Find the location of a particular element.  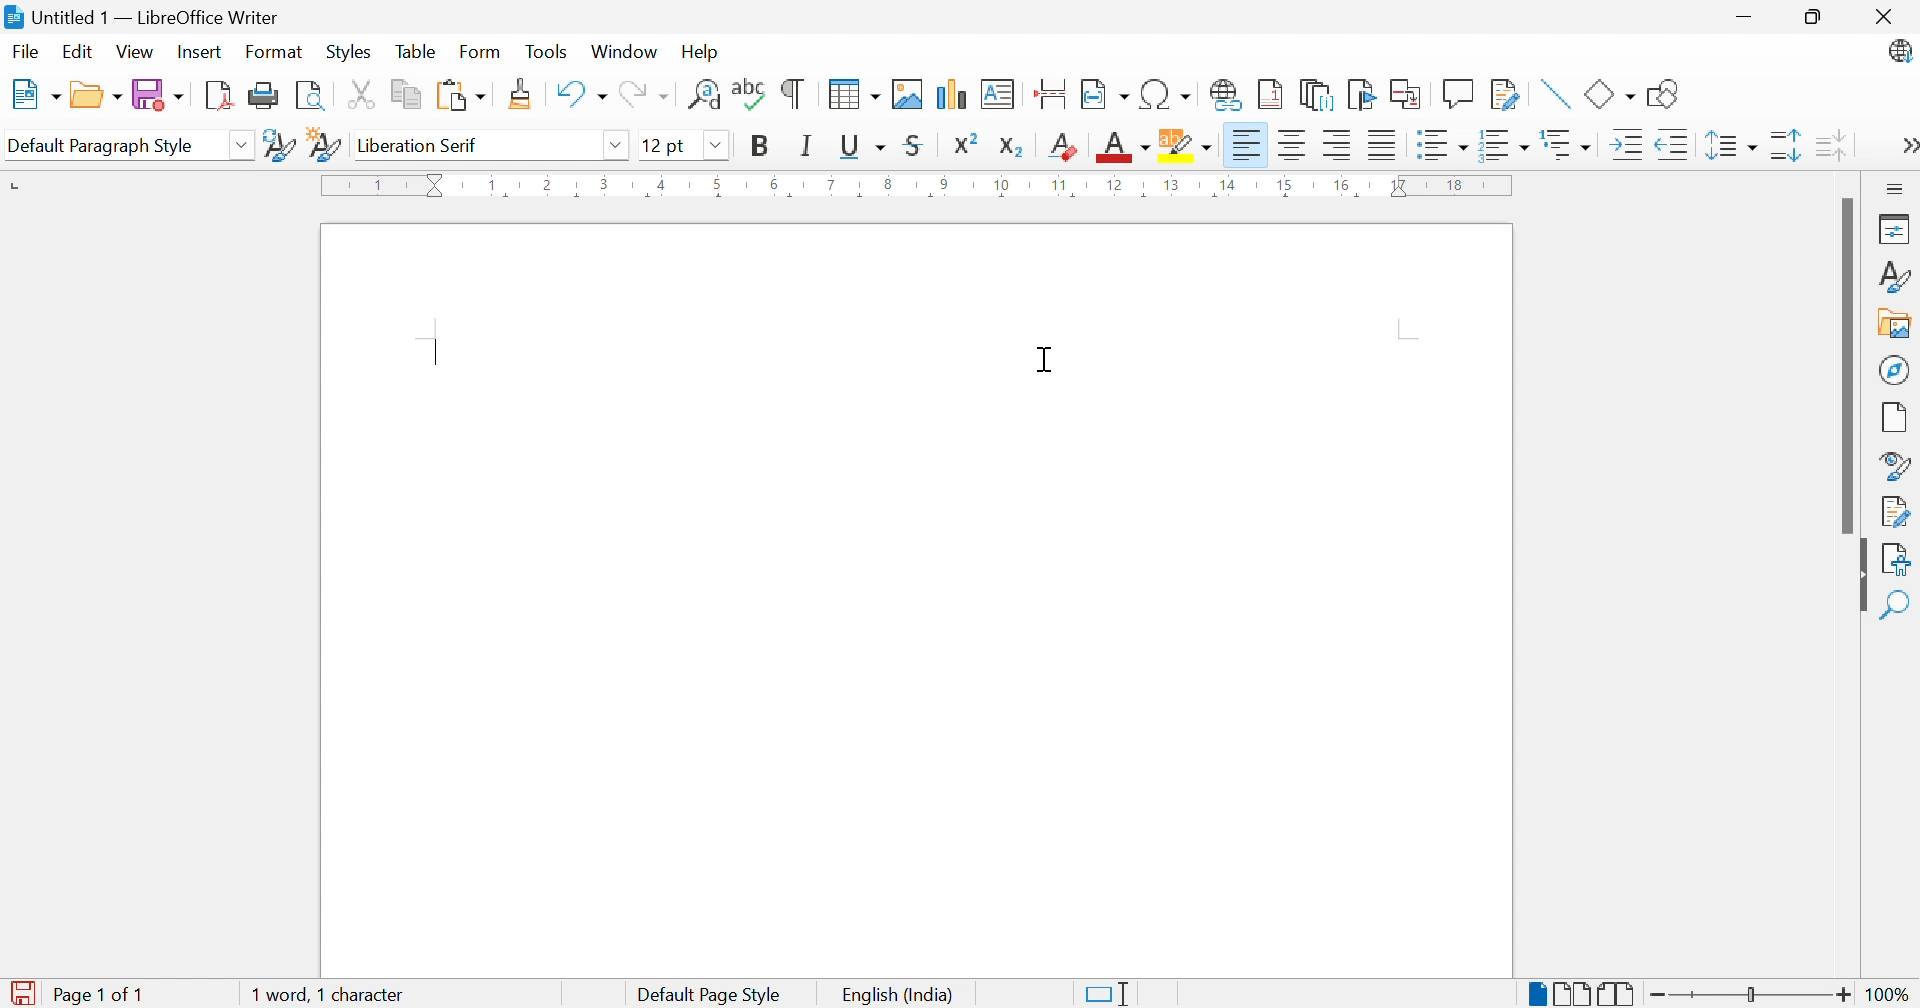

Bold is located at coordinates (760, 147).